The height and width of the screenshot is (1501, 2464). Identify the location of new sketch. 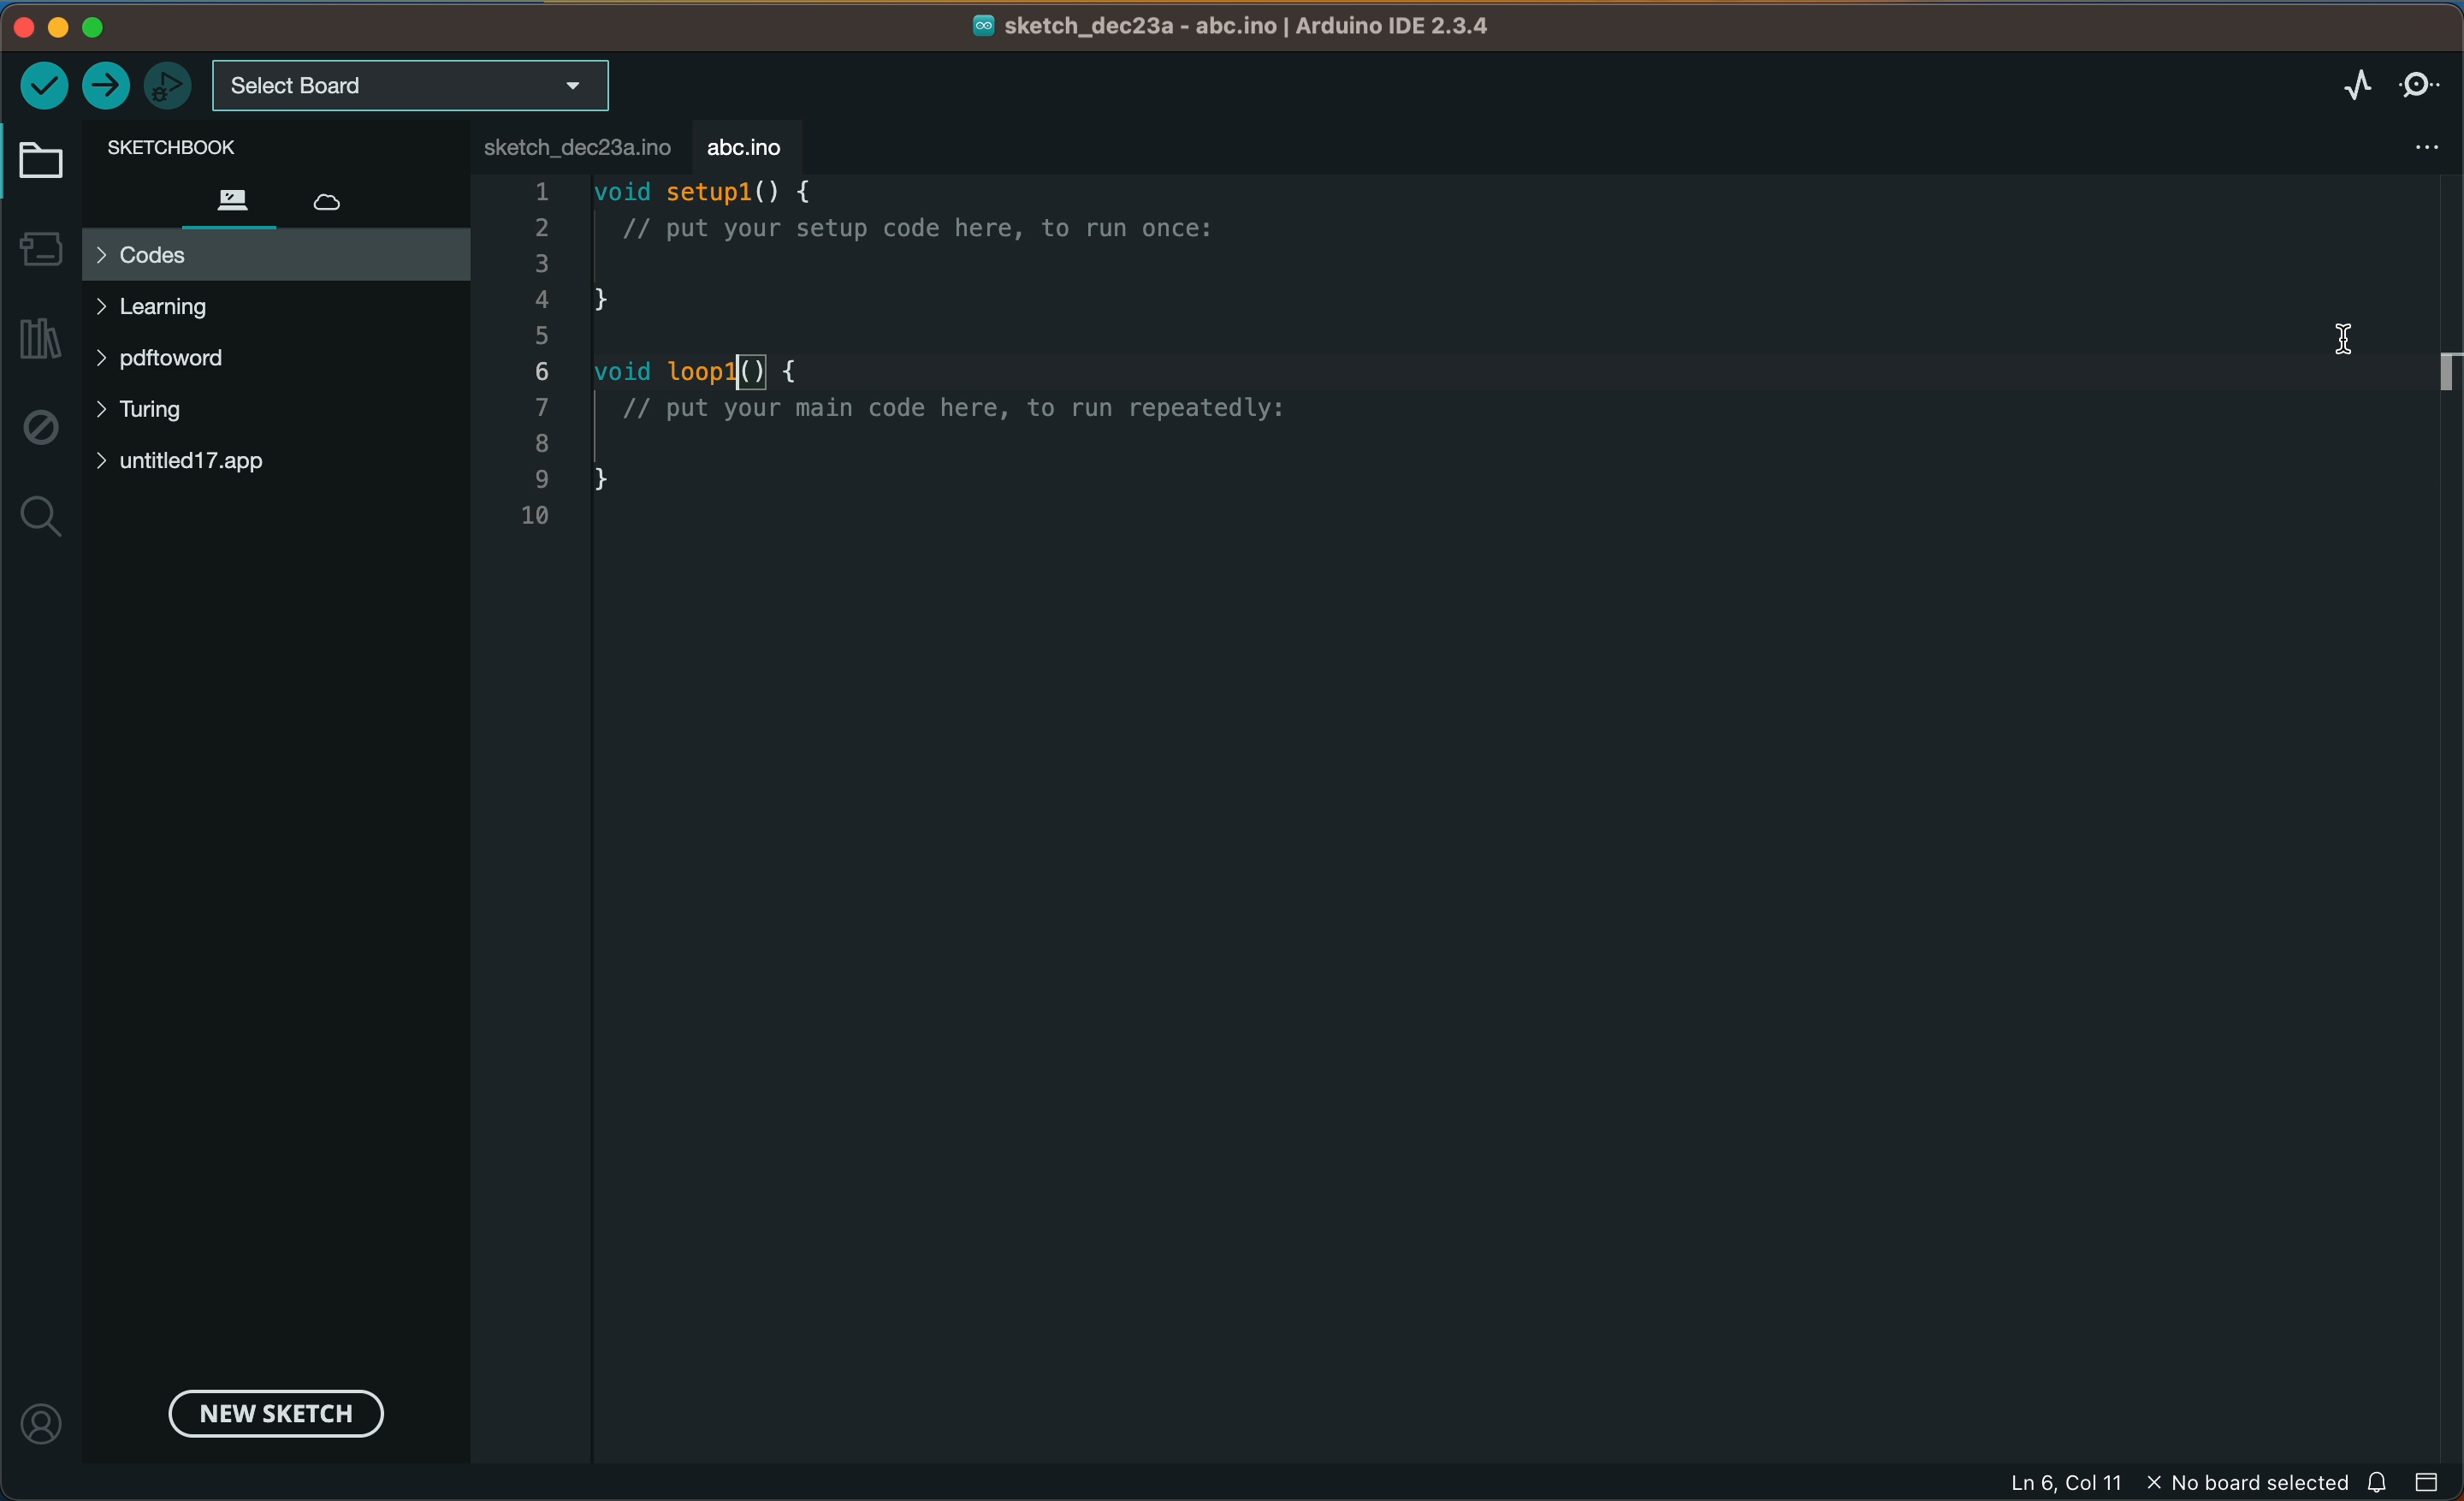
(272, 1410).